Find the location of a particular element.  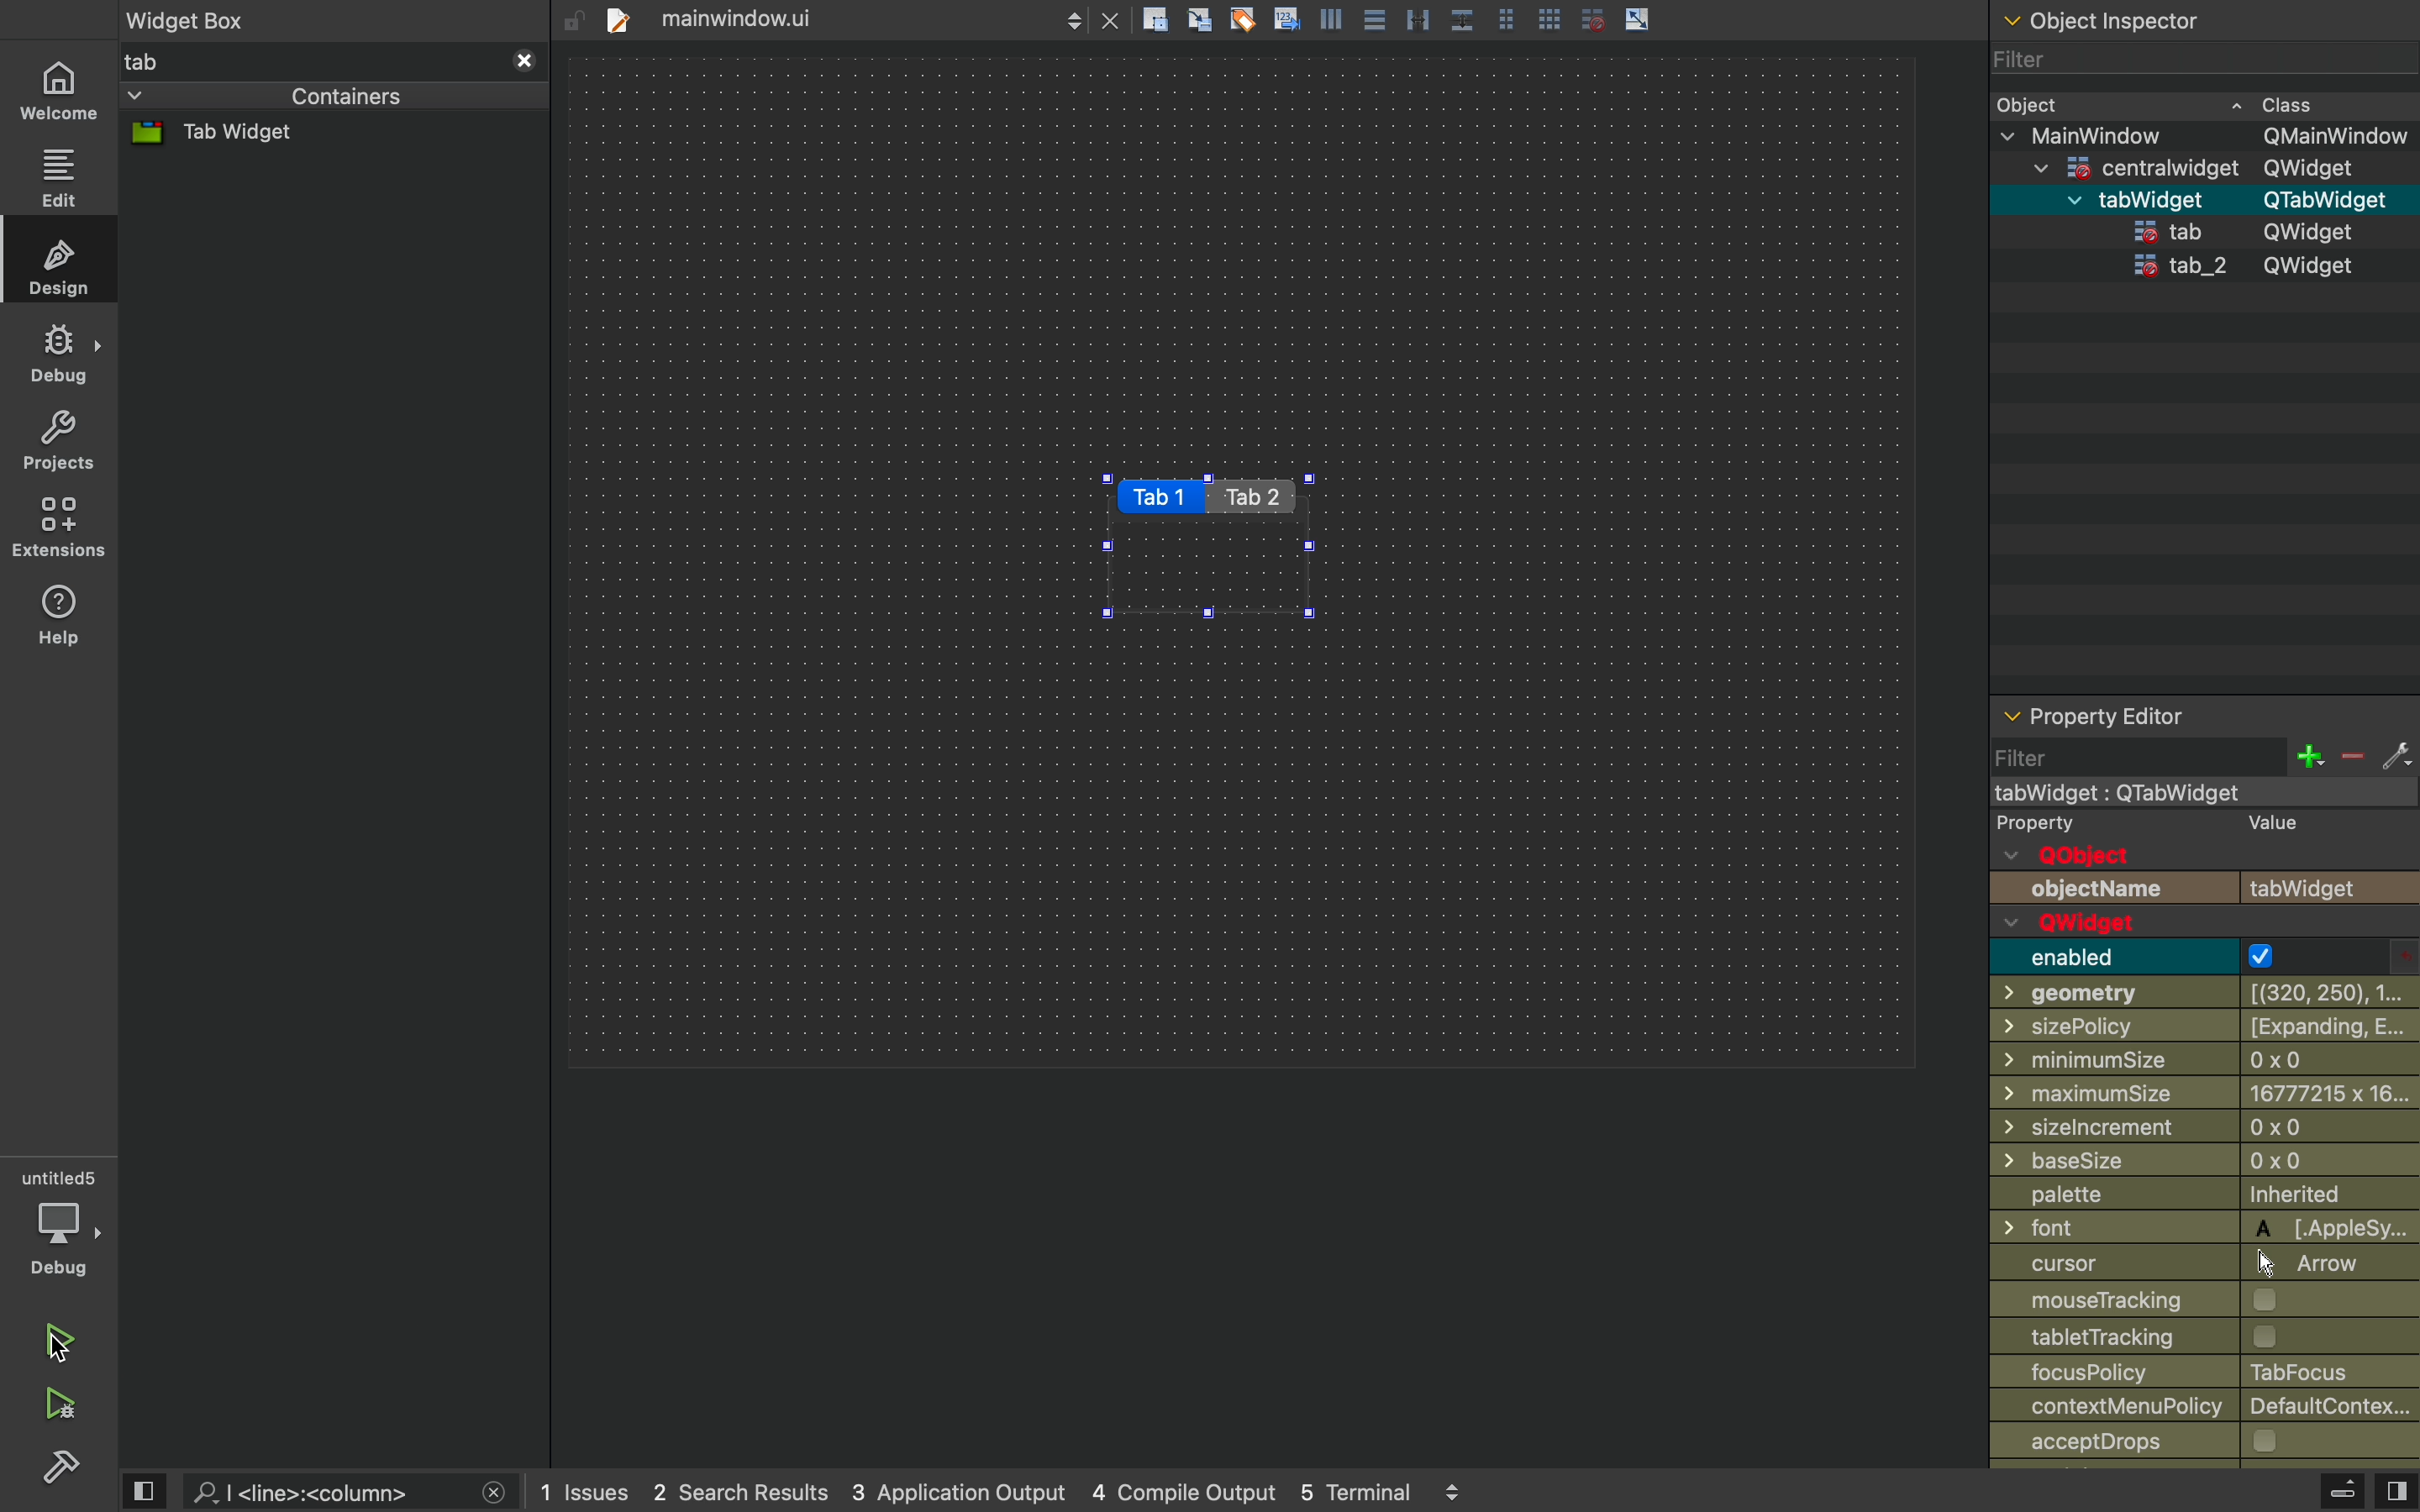

tab2 qwidget is located at coordinates (2250, 266).